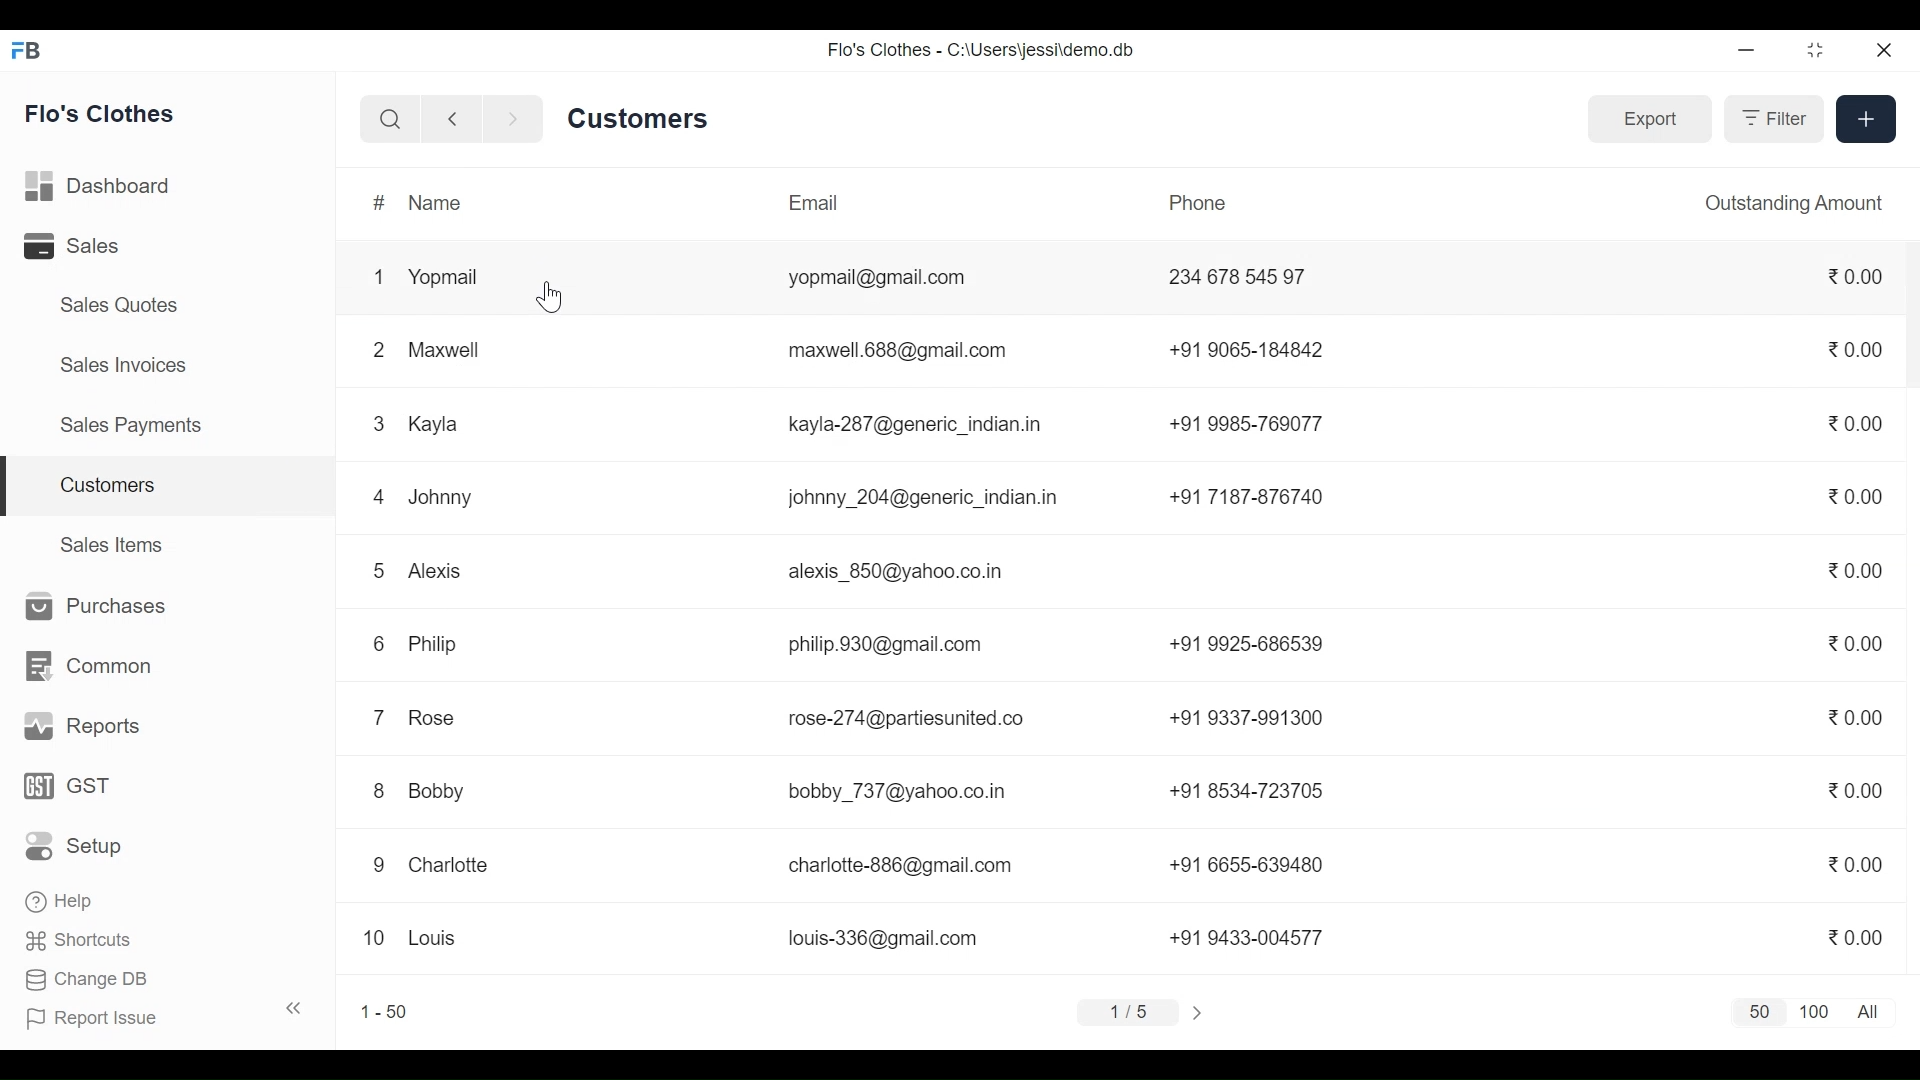 The height and width of the screenshot is (1080, 1920). Describe the element at coordinates (1648, 120) in the screenshot. I see `Export` at that location.